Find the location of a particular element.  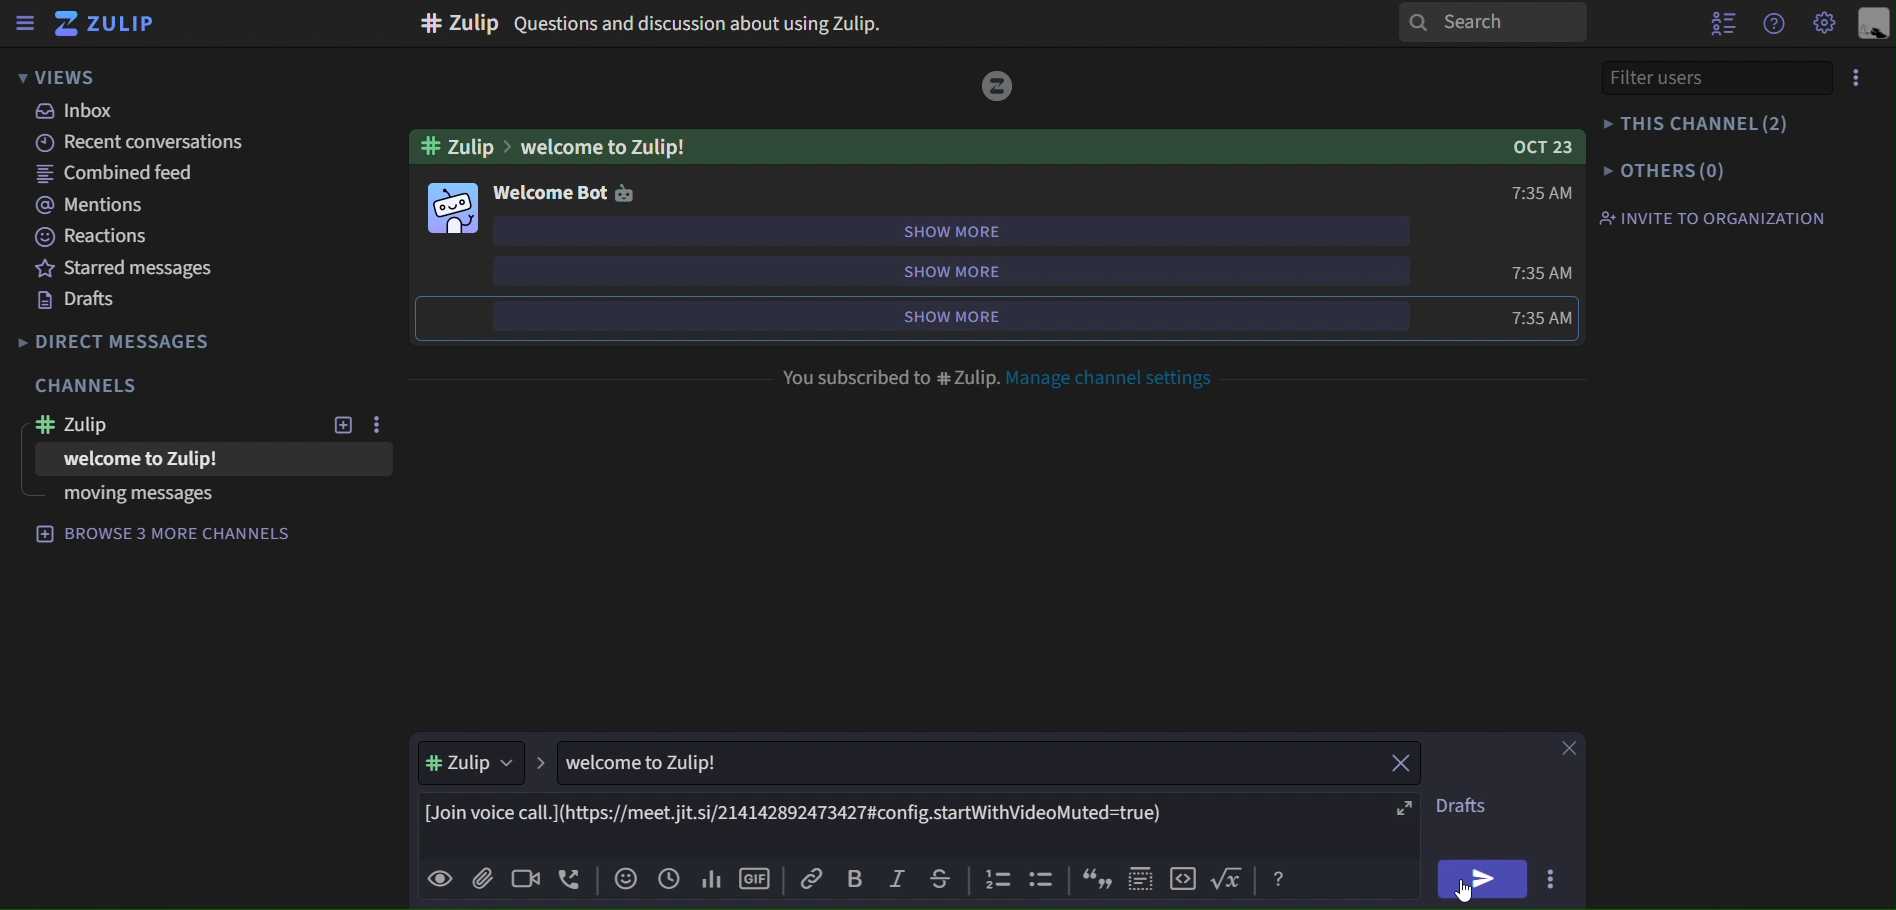

Oct 23 is located at coordinates (1527, 146).